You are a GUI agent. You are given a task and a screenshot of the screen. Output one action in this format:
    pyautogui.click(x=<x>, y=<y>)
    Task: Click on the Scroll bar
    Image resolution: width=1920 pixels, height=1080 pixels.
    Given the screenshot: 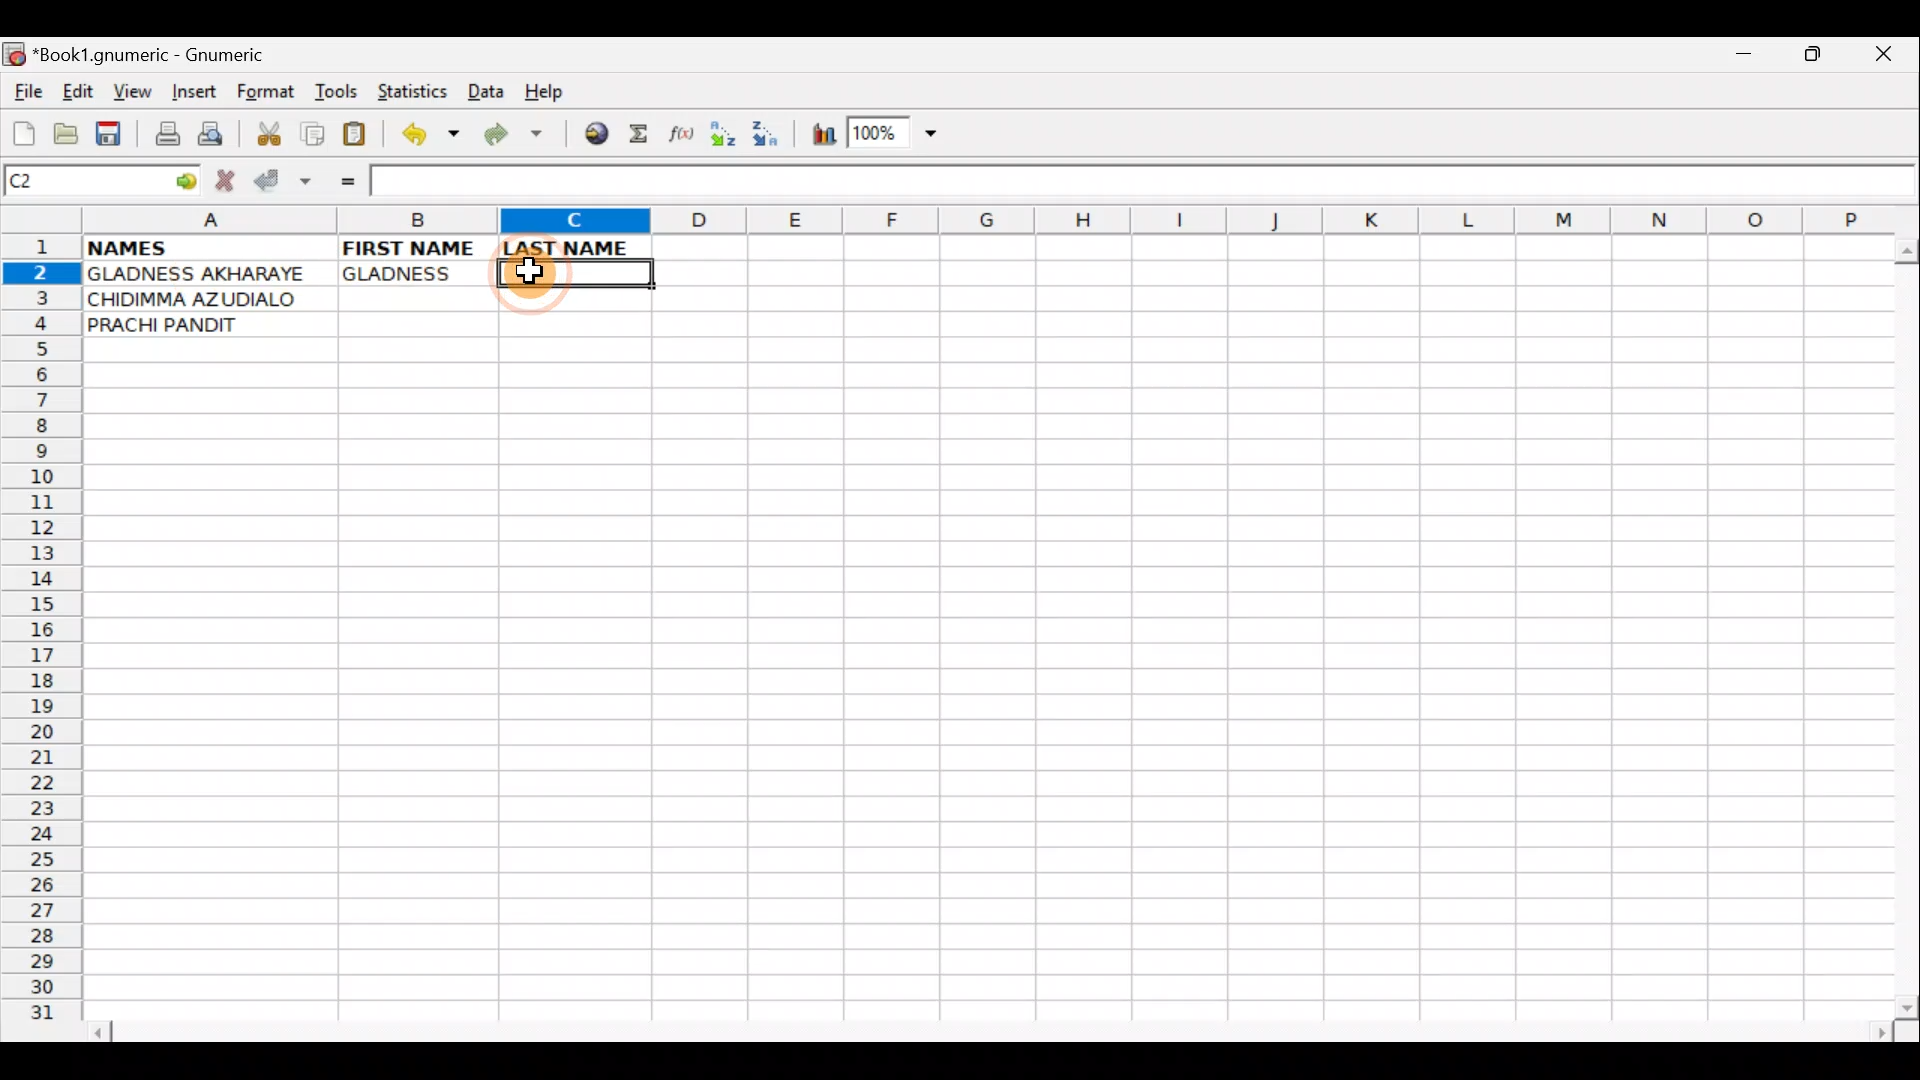 What is the action you would take?
    pyautogui.click(x=994, y=1029)
    